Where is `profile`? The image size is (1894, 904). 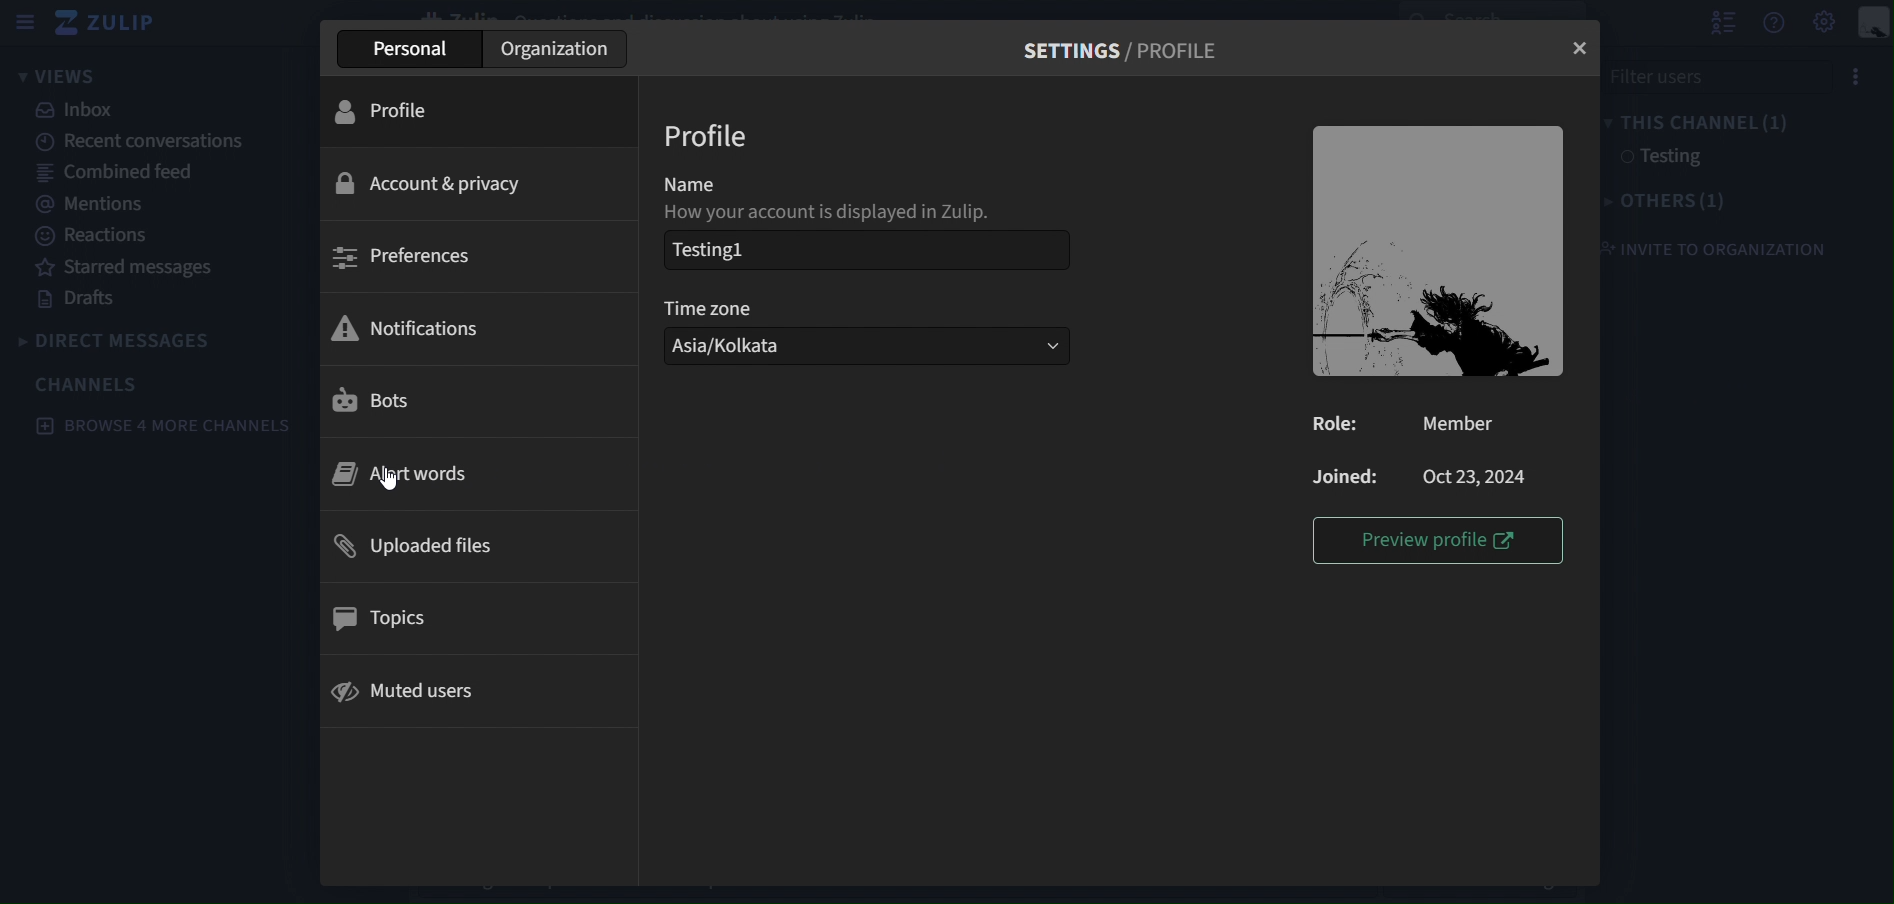
profile is located at coordinates (708, 138).